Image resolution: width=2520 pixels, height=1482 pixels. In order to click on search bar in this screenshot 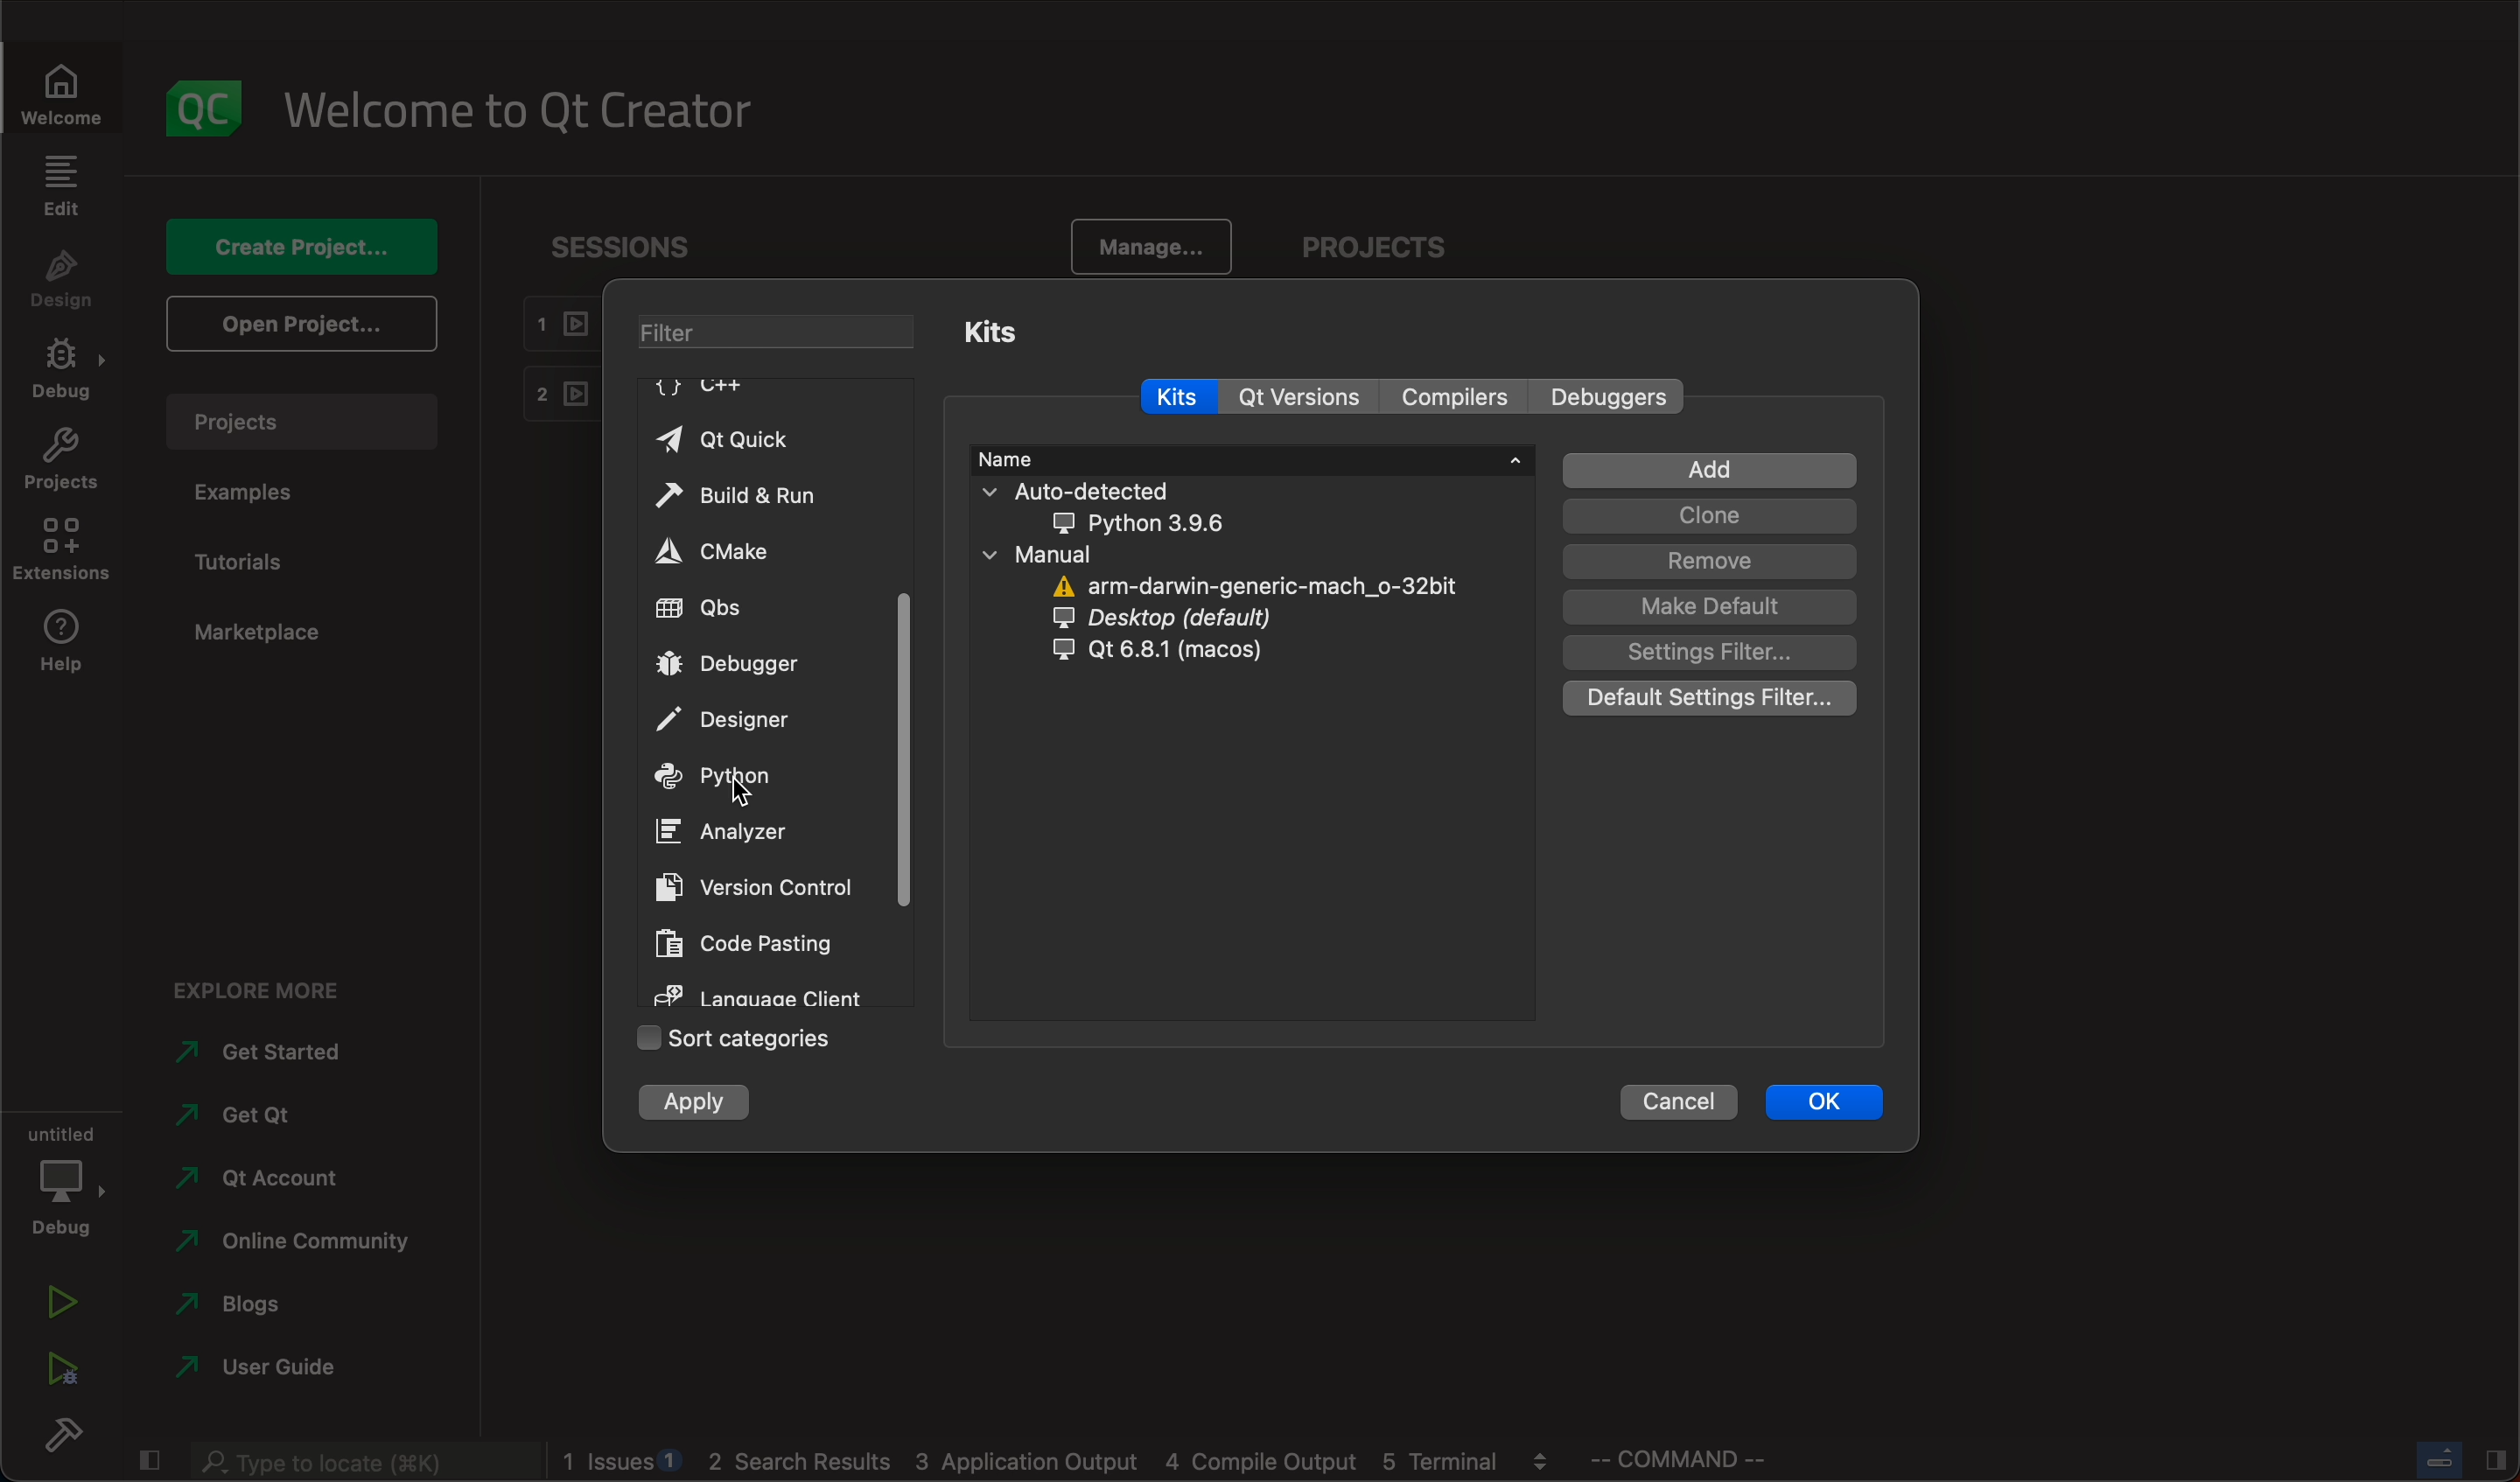, I will do `click(360, 1461)`.